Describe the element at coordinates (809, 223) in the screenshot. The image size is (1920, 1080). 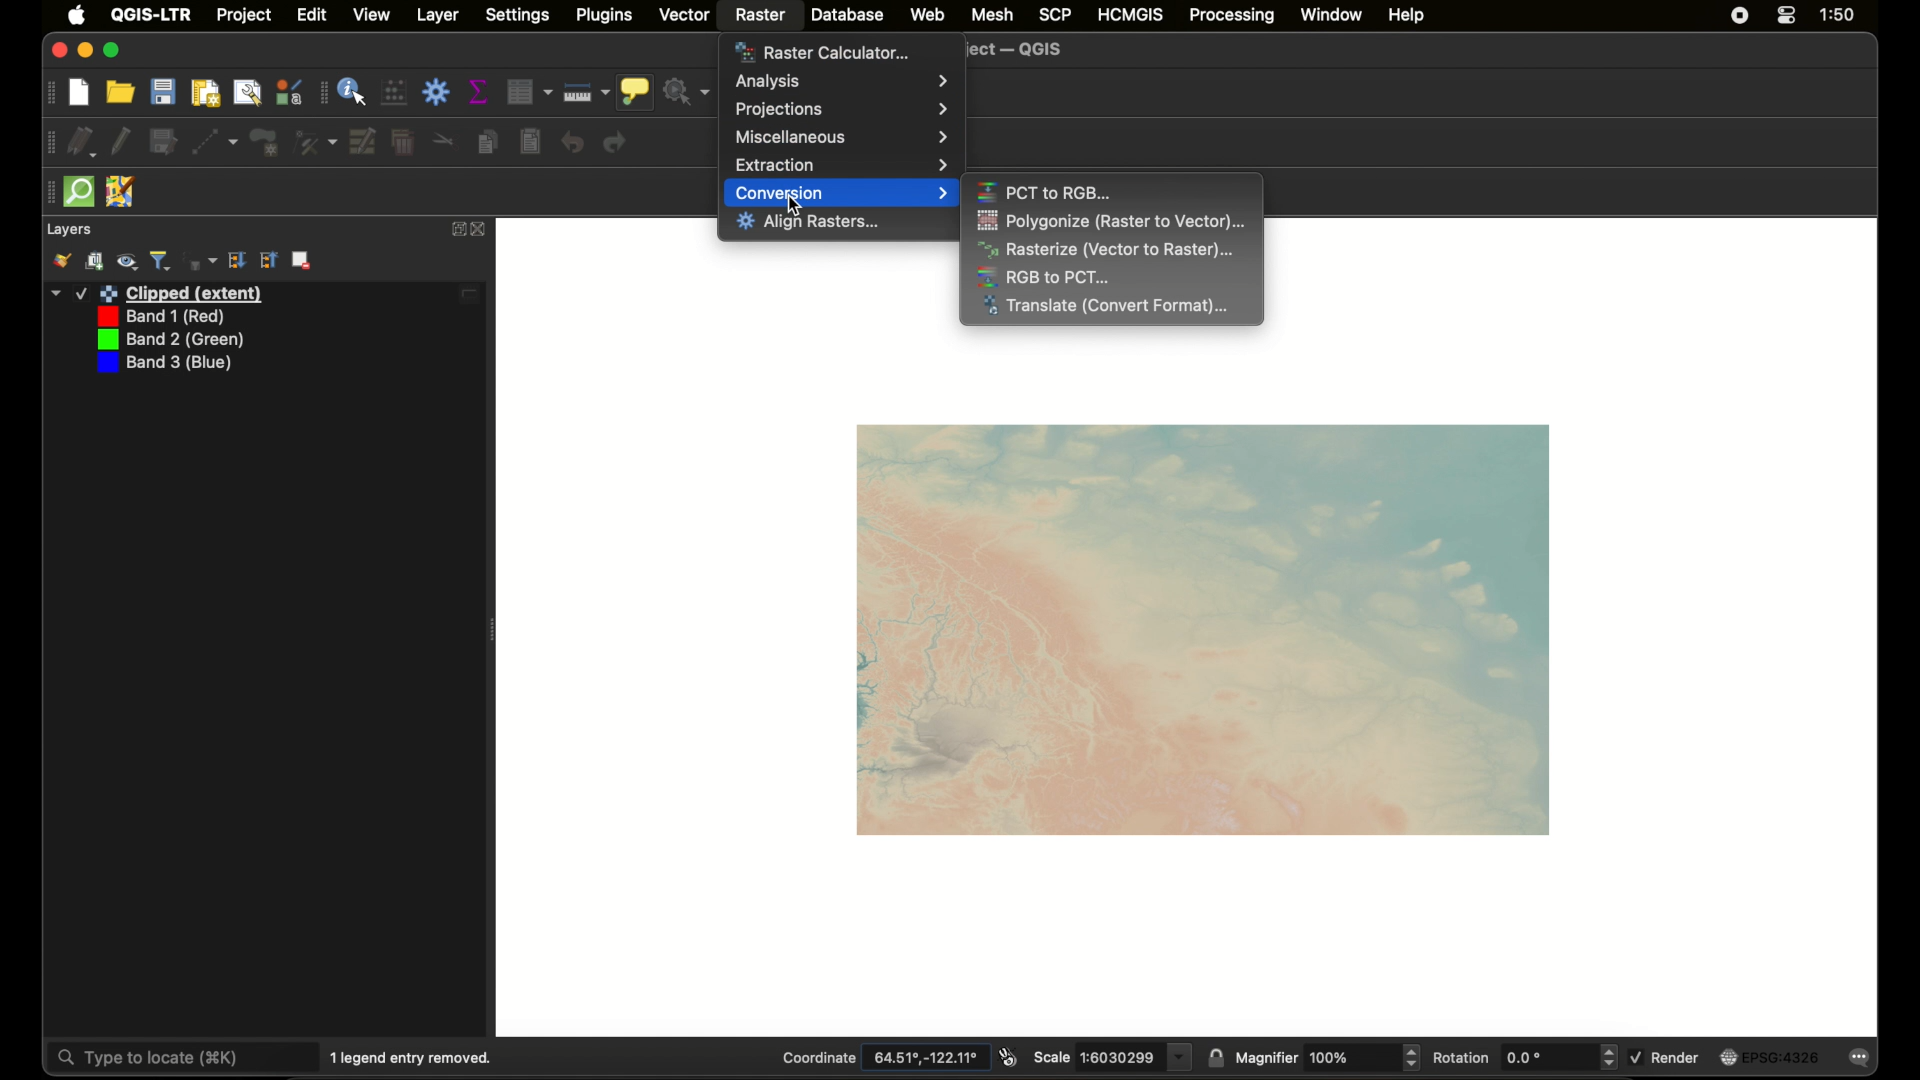
I see `align rasters` at that location.